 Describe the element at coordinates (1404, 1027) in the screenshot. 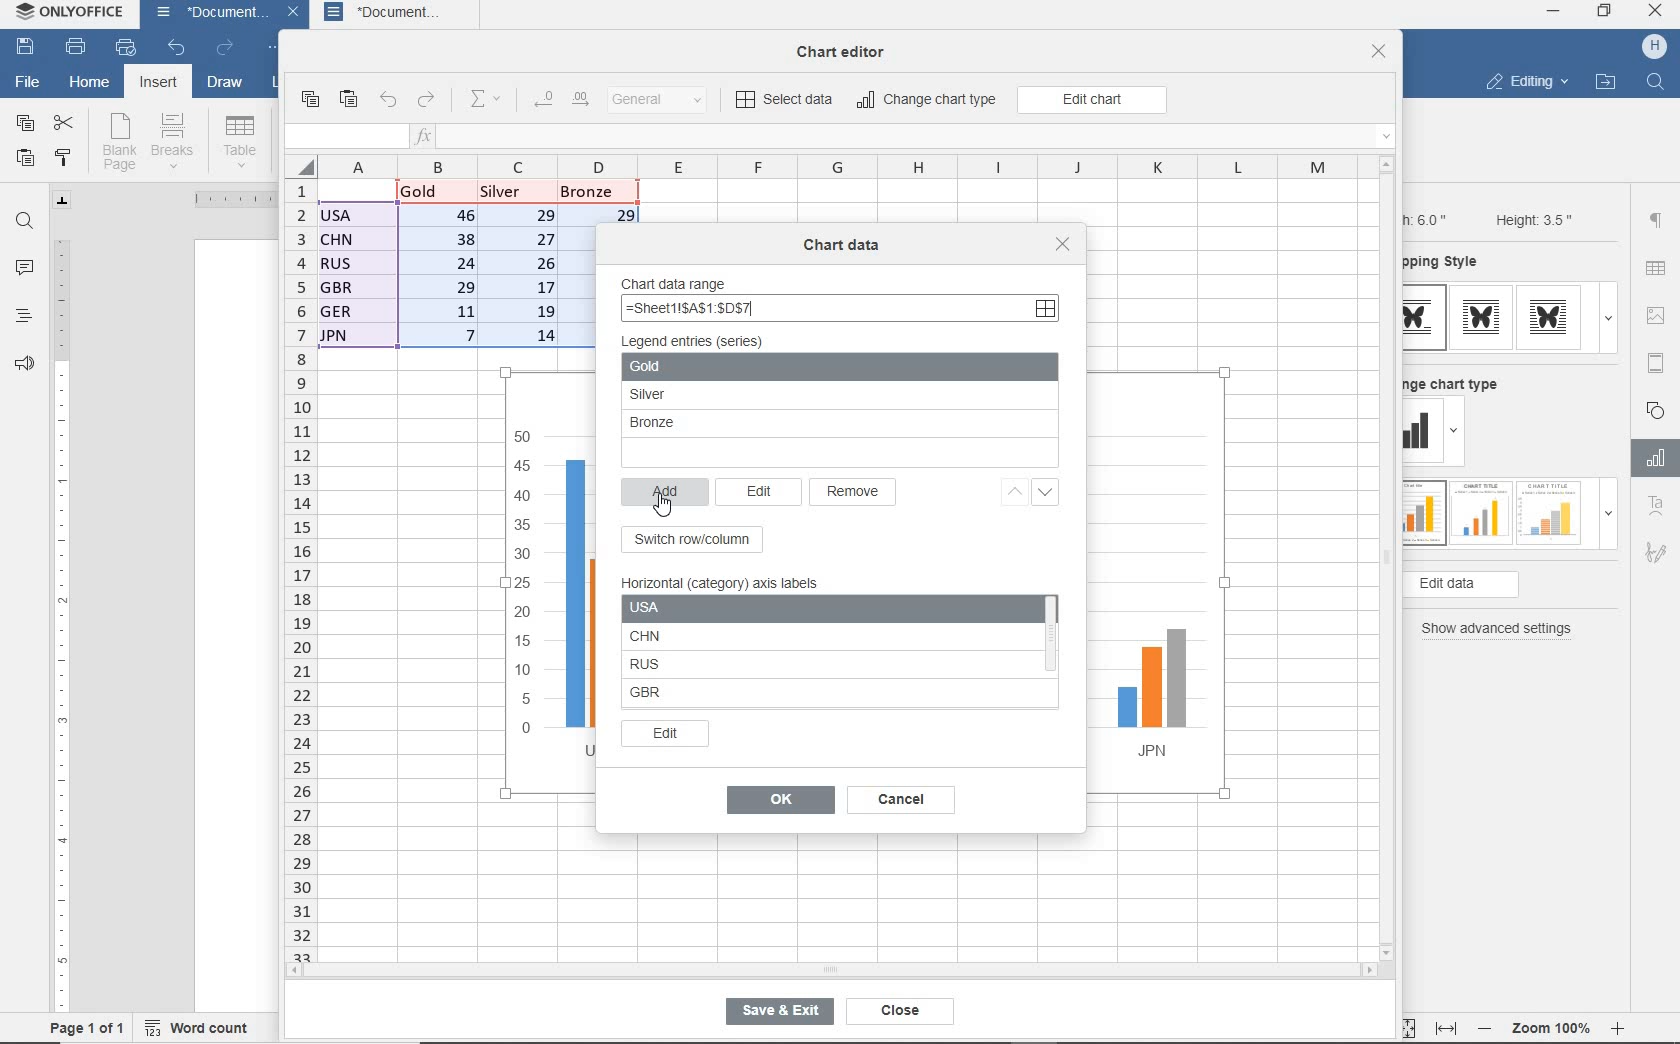

I see `fit to page` at that location.